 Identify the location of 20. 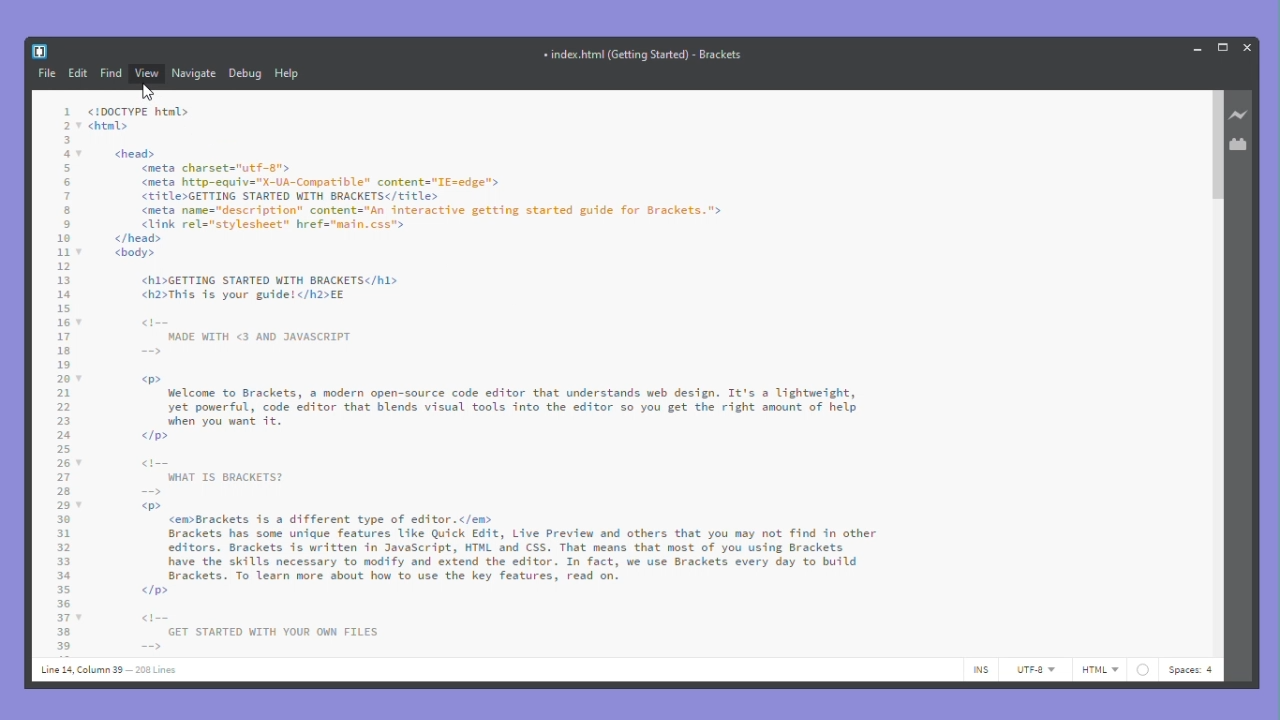
(63, 379).